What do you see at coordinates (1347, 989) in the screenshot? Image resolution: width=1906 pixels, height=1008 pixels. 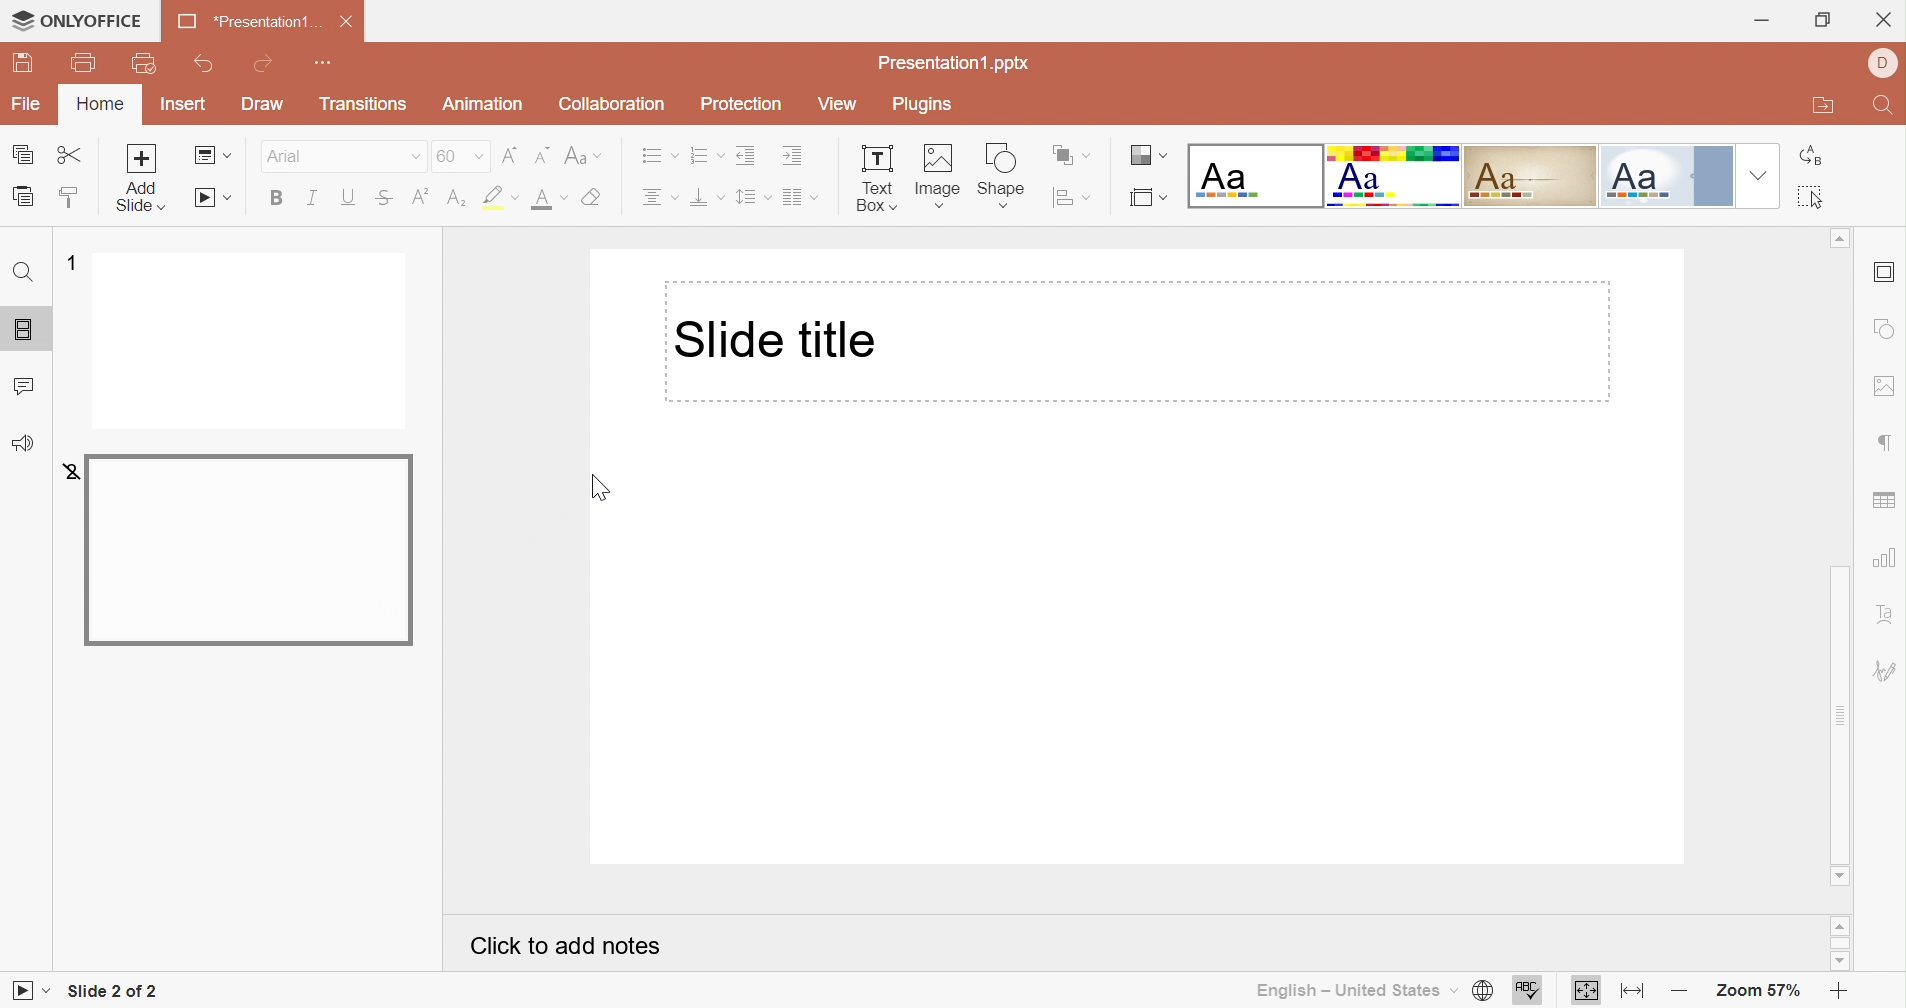 I see `English - United States` at bounding box center [1347, 989].